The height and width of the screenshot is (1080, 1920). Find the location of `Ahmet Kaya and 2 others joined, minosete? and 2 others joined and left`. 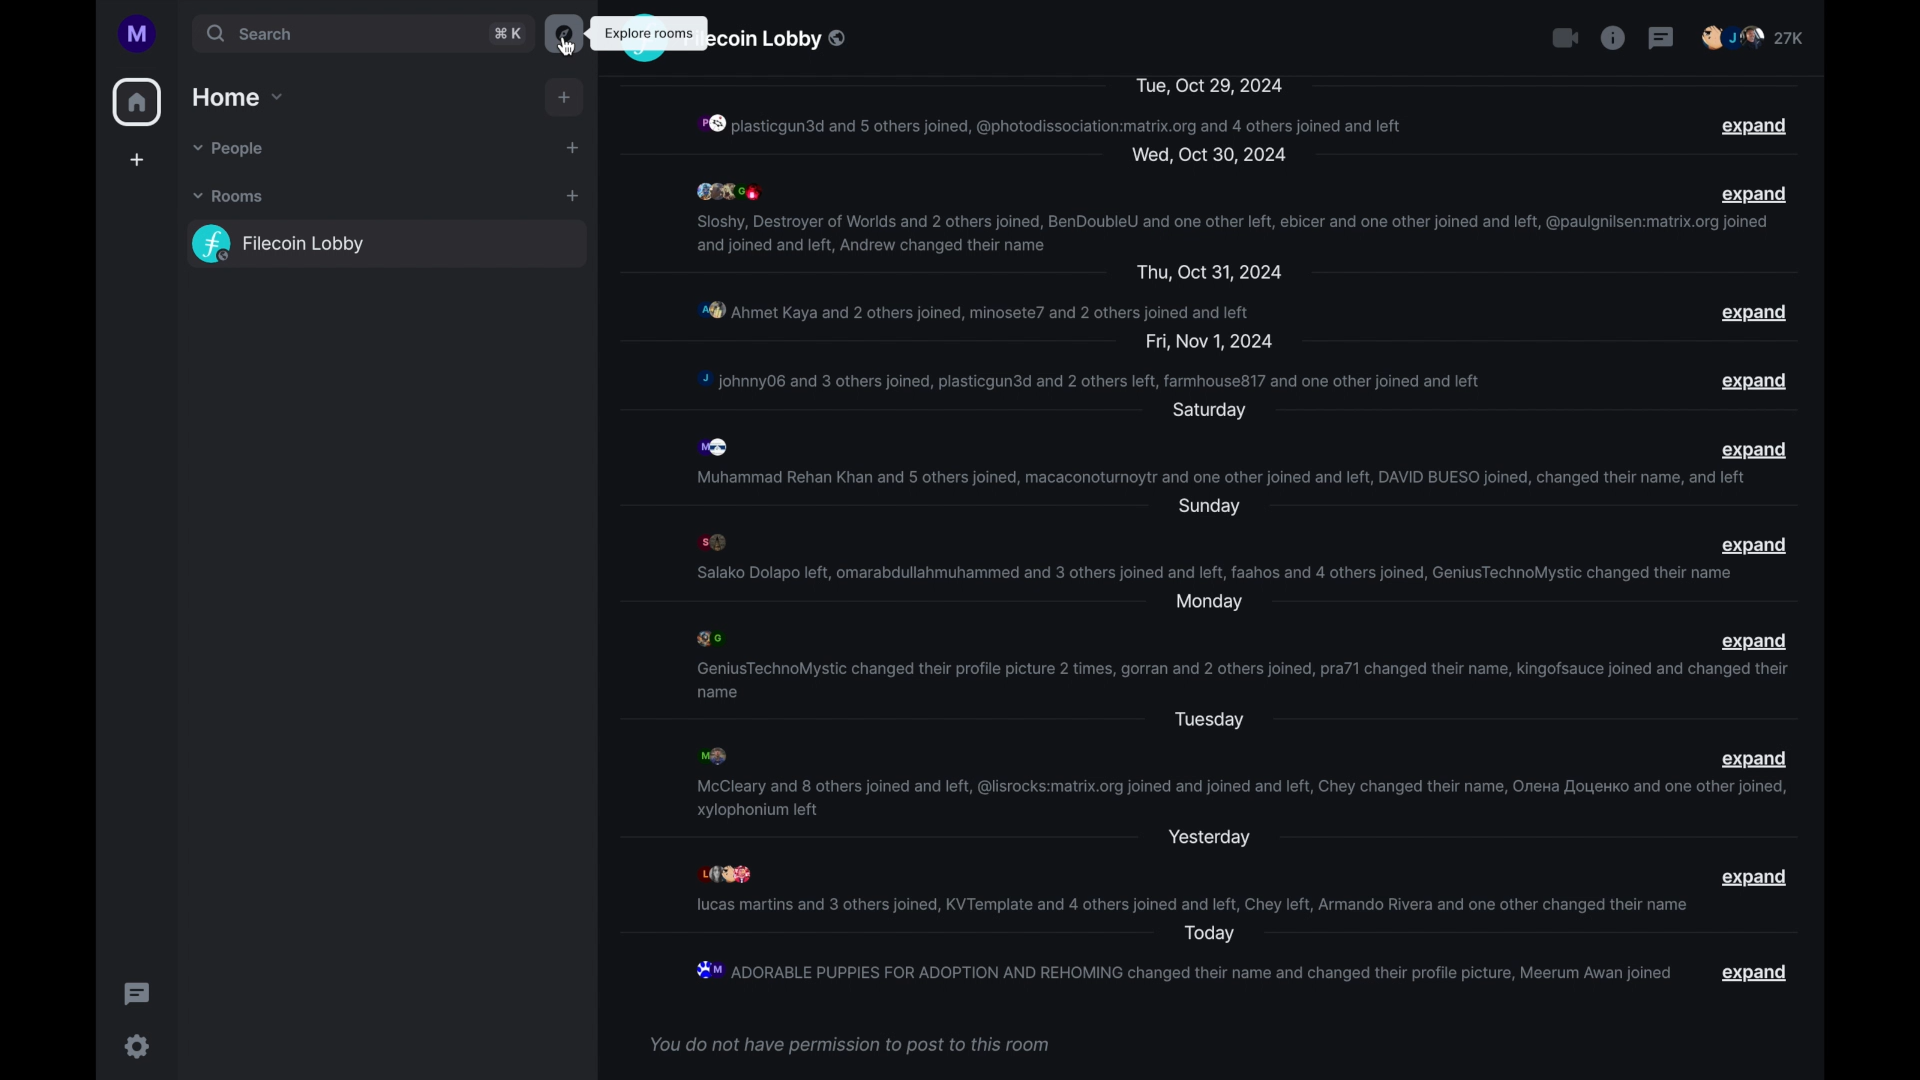

Ahmet Kaya and 2 others joined, minosete? and 2 others joined and left is located at coordinates (975, 309).